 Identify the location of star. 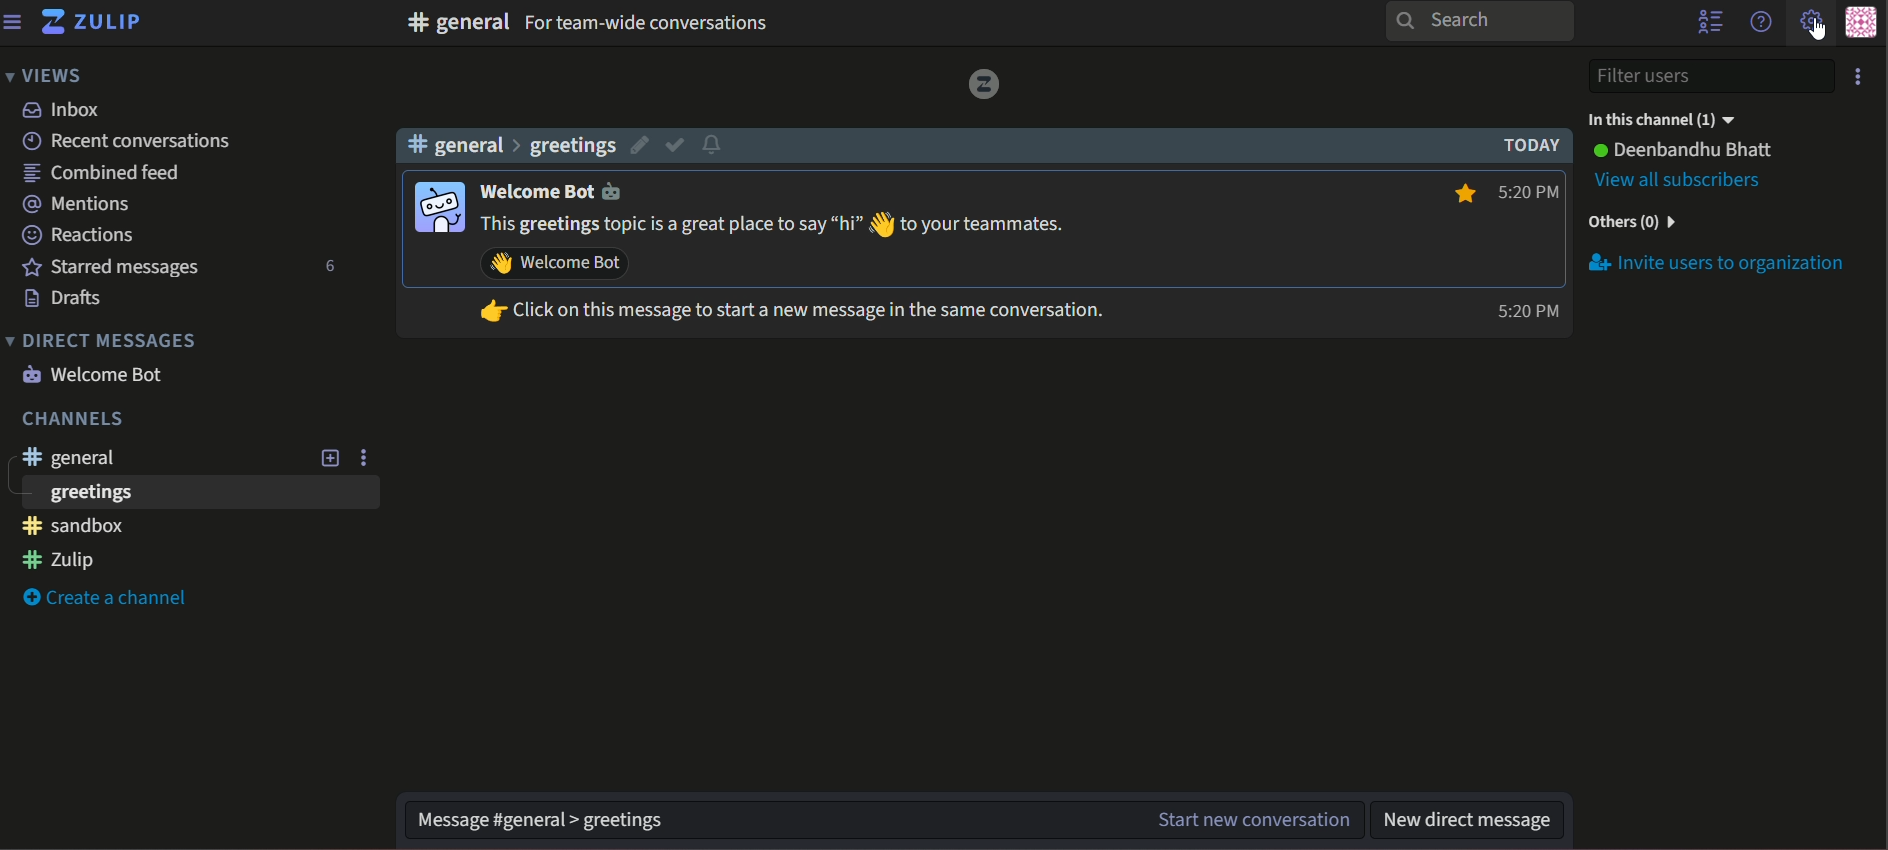
(1461, 191).